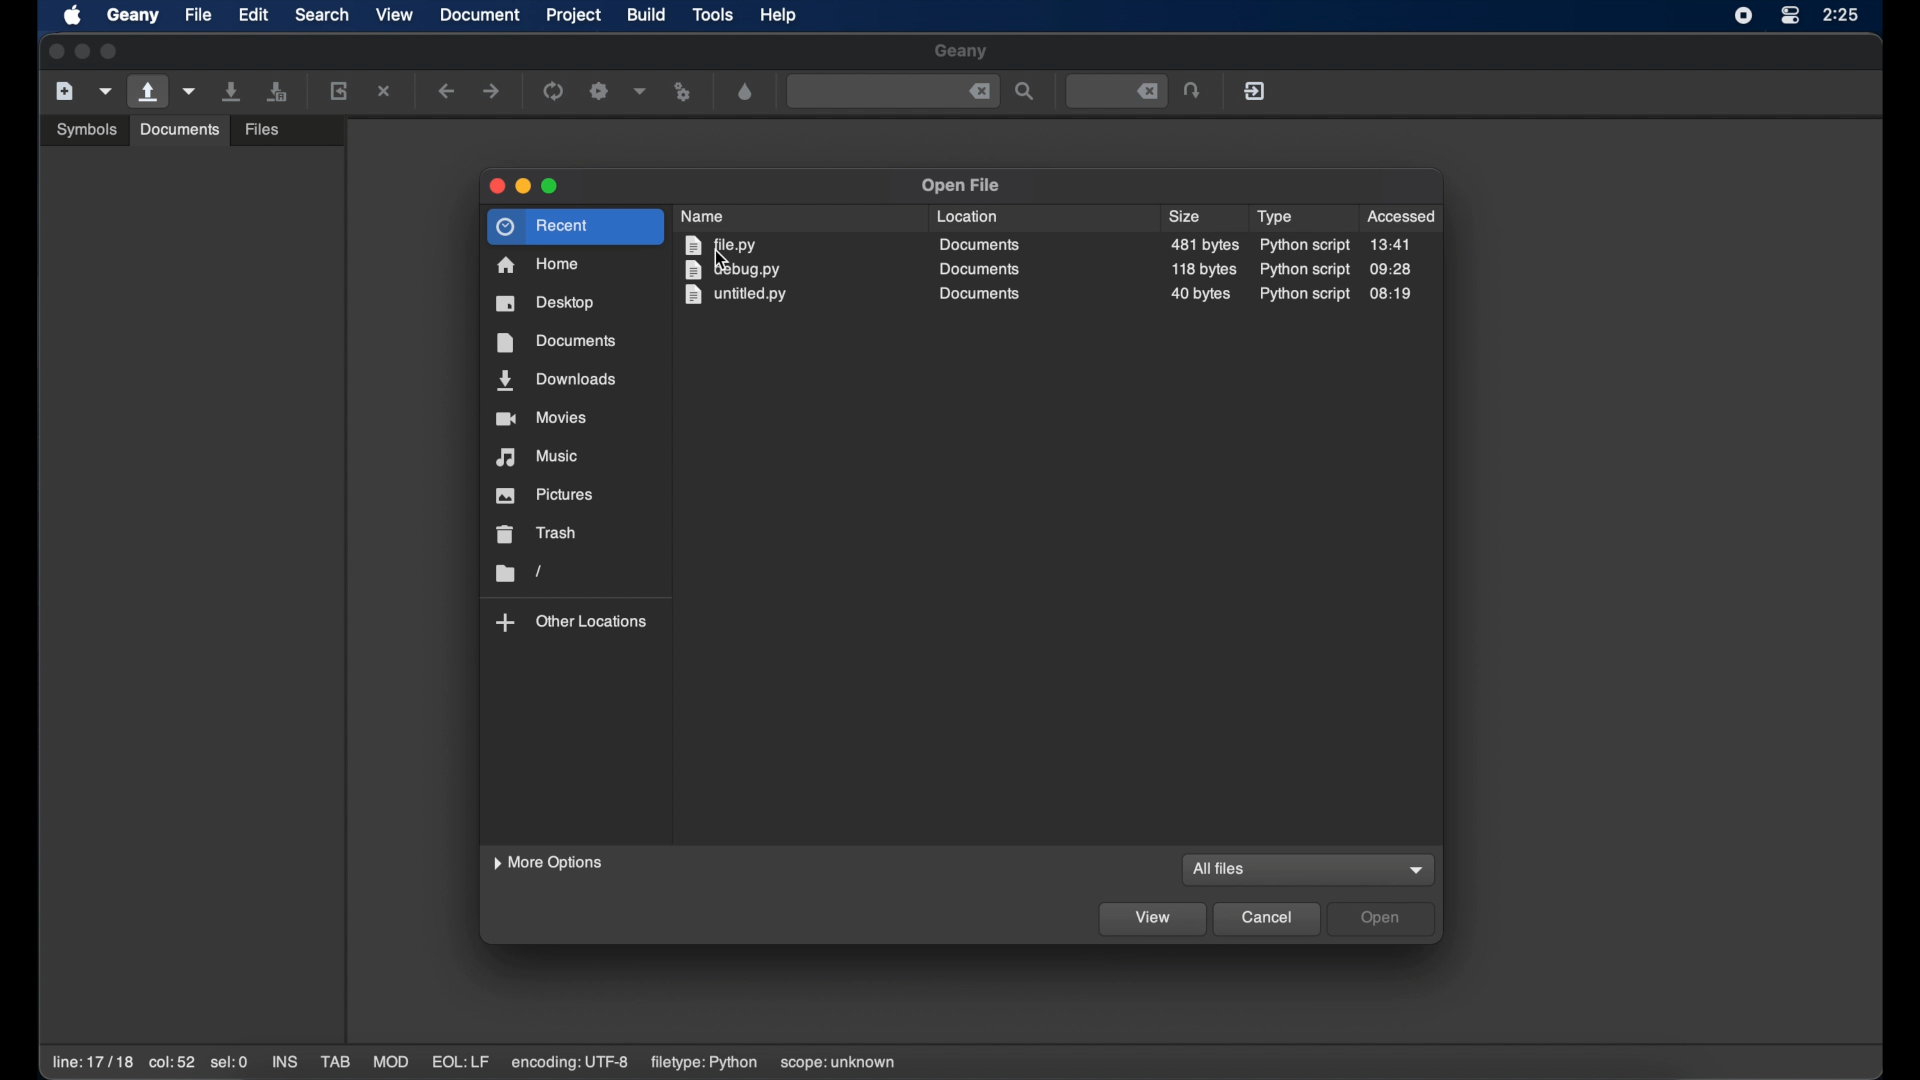 The width and height of the screenshot is (1920, 1080). What do you see at coordinates (1204, 294) in the screenshot?
I see `size` at bounding box center [1204, 294].